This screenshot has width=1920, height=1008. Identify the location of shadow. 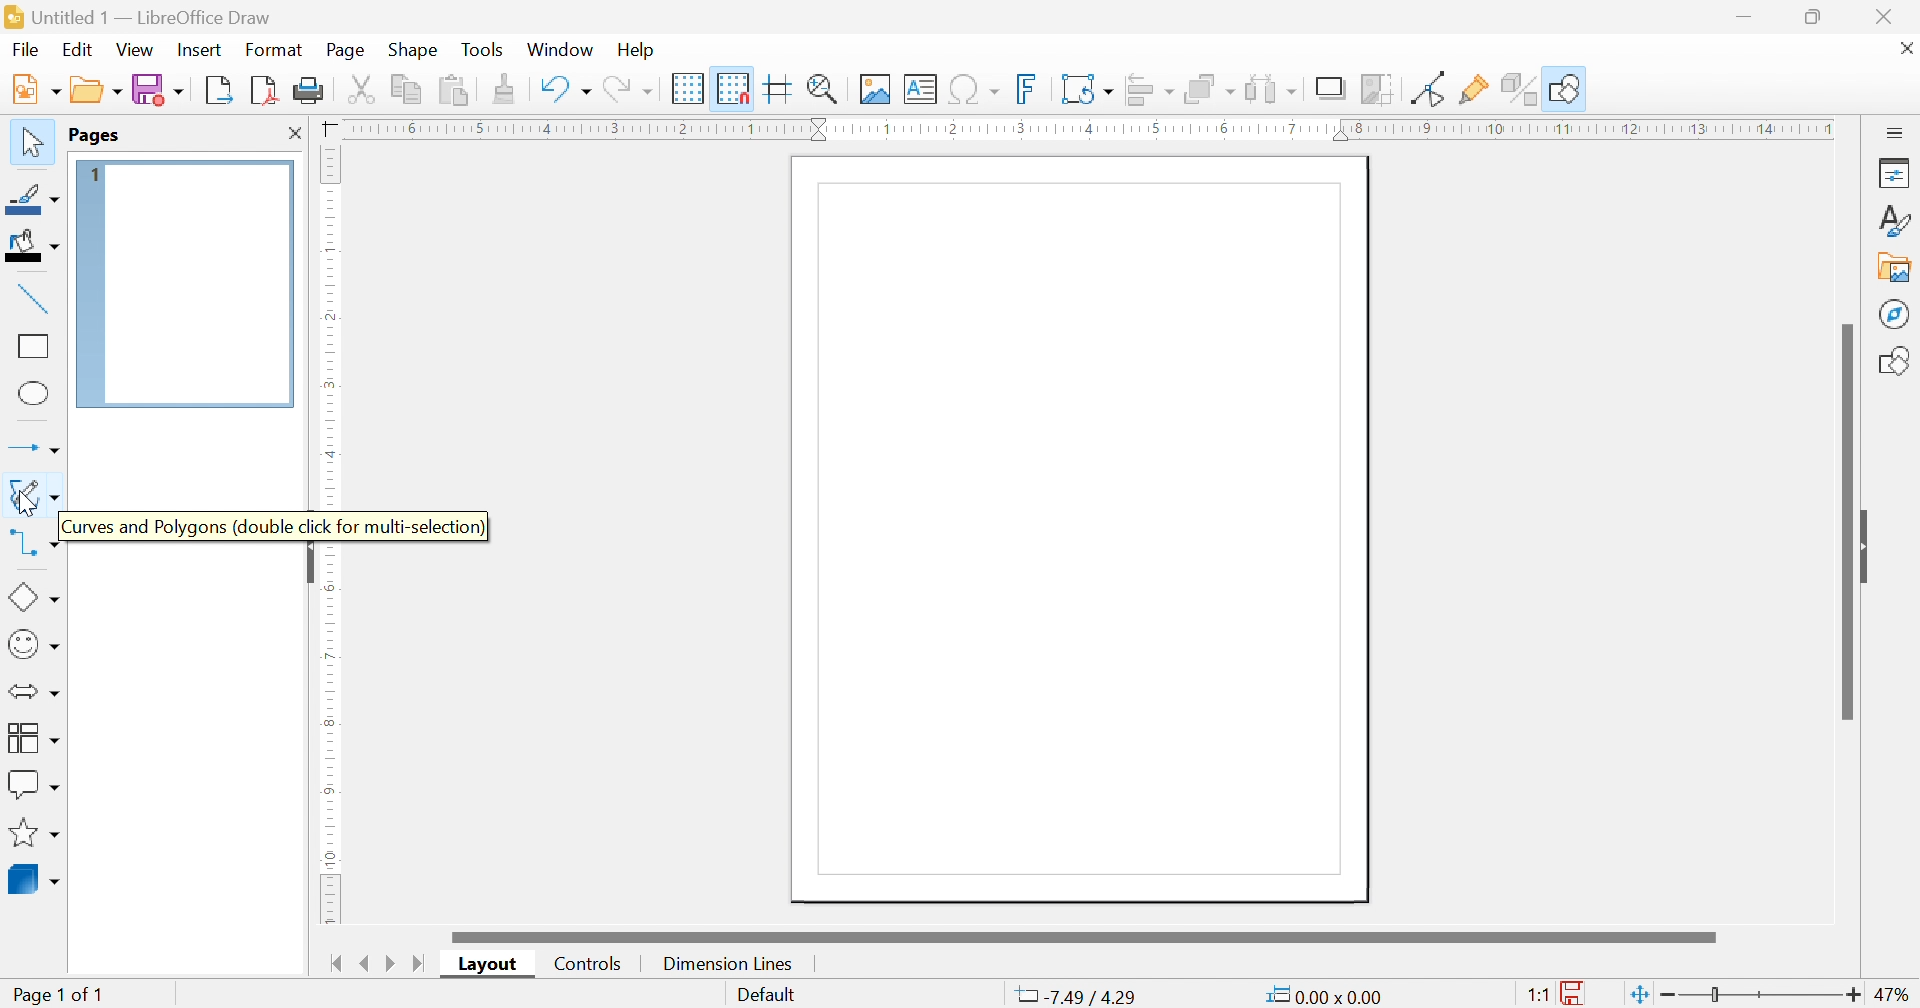
(1332, 90).